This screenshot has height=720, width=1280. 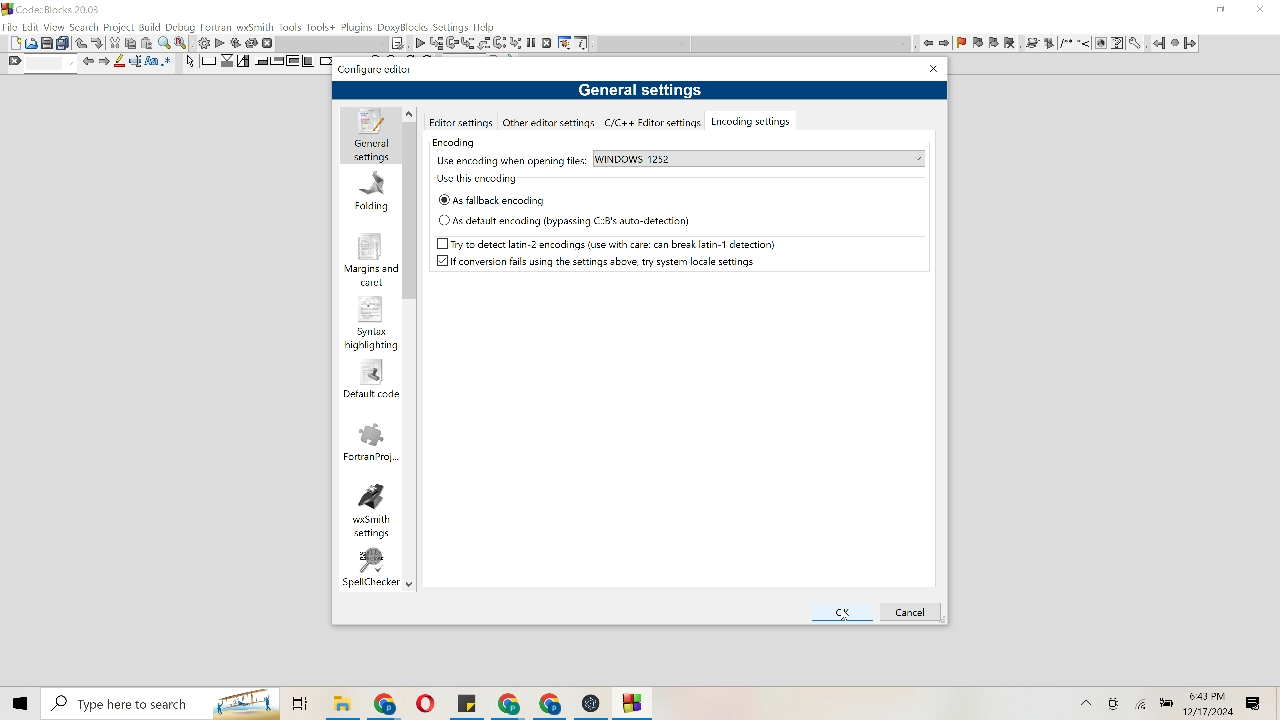 I want to click on Find, so click(x=40, y=64).